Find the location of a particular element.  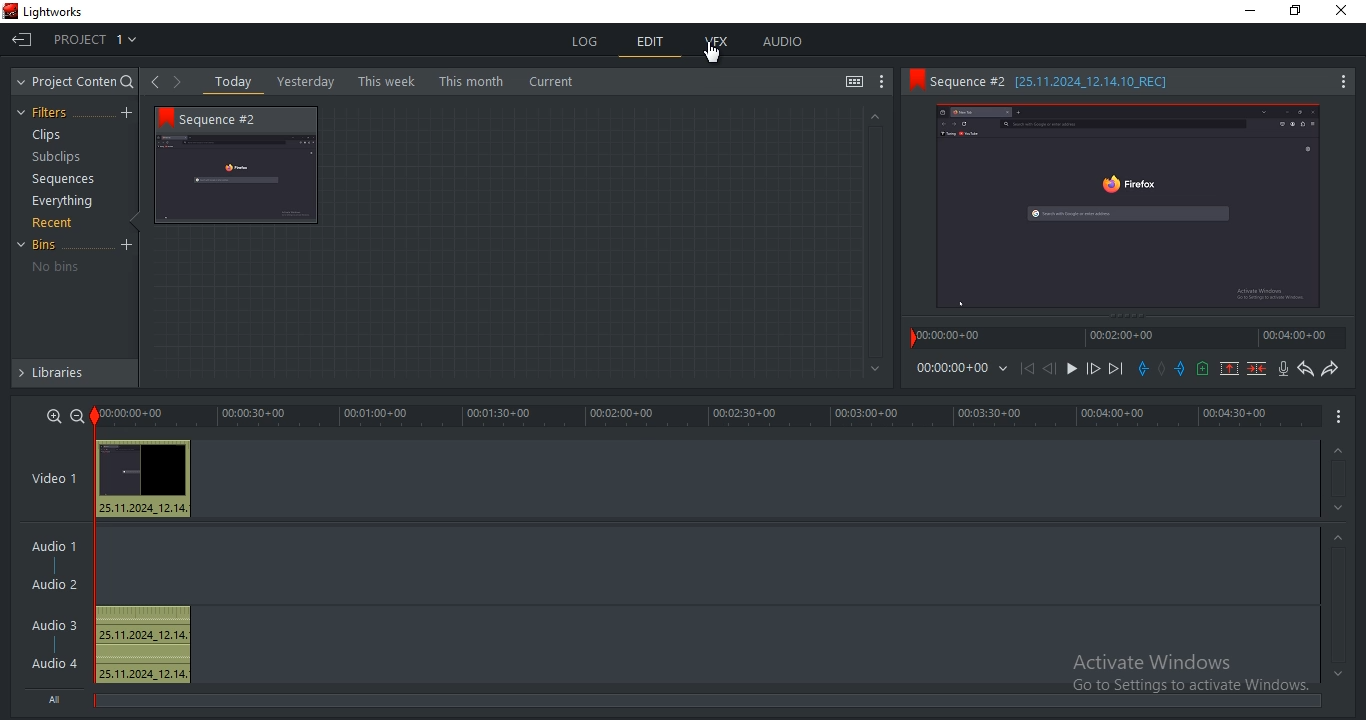

record audio is located at coordinates (1282, 369).